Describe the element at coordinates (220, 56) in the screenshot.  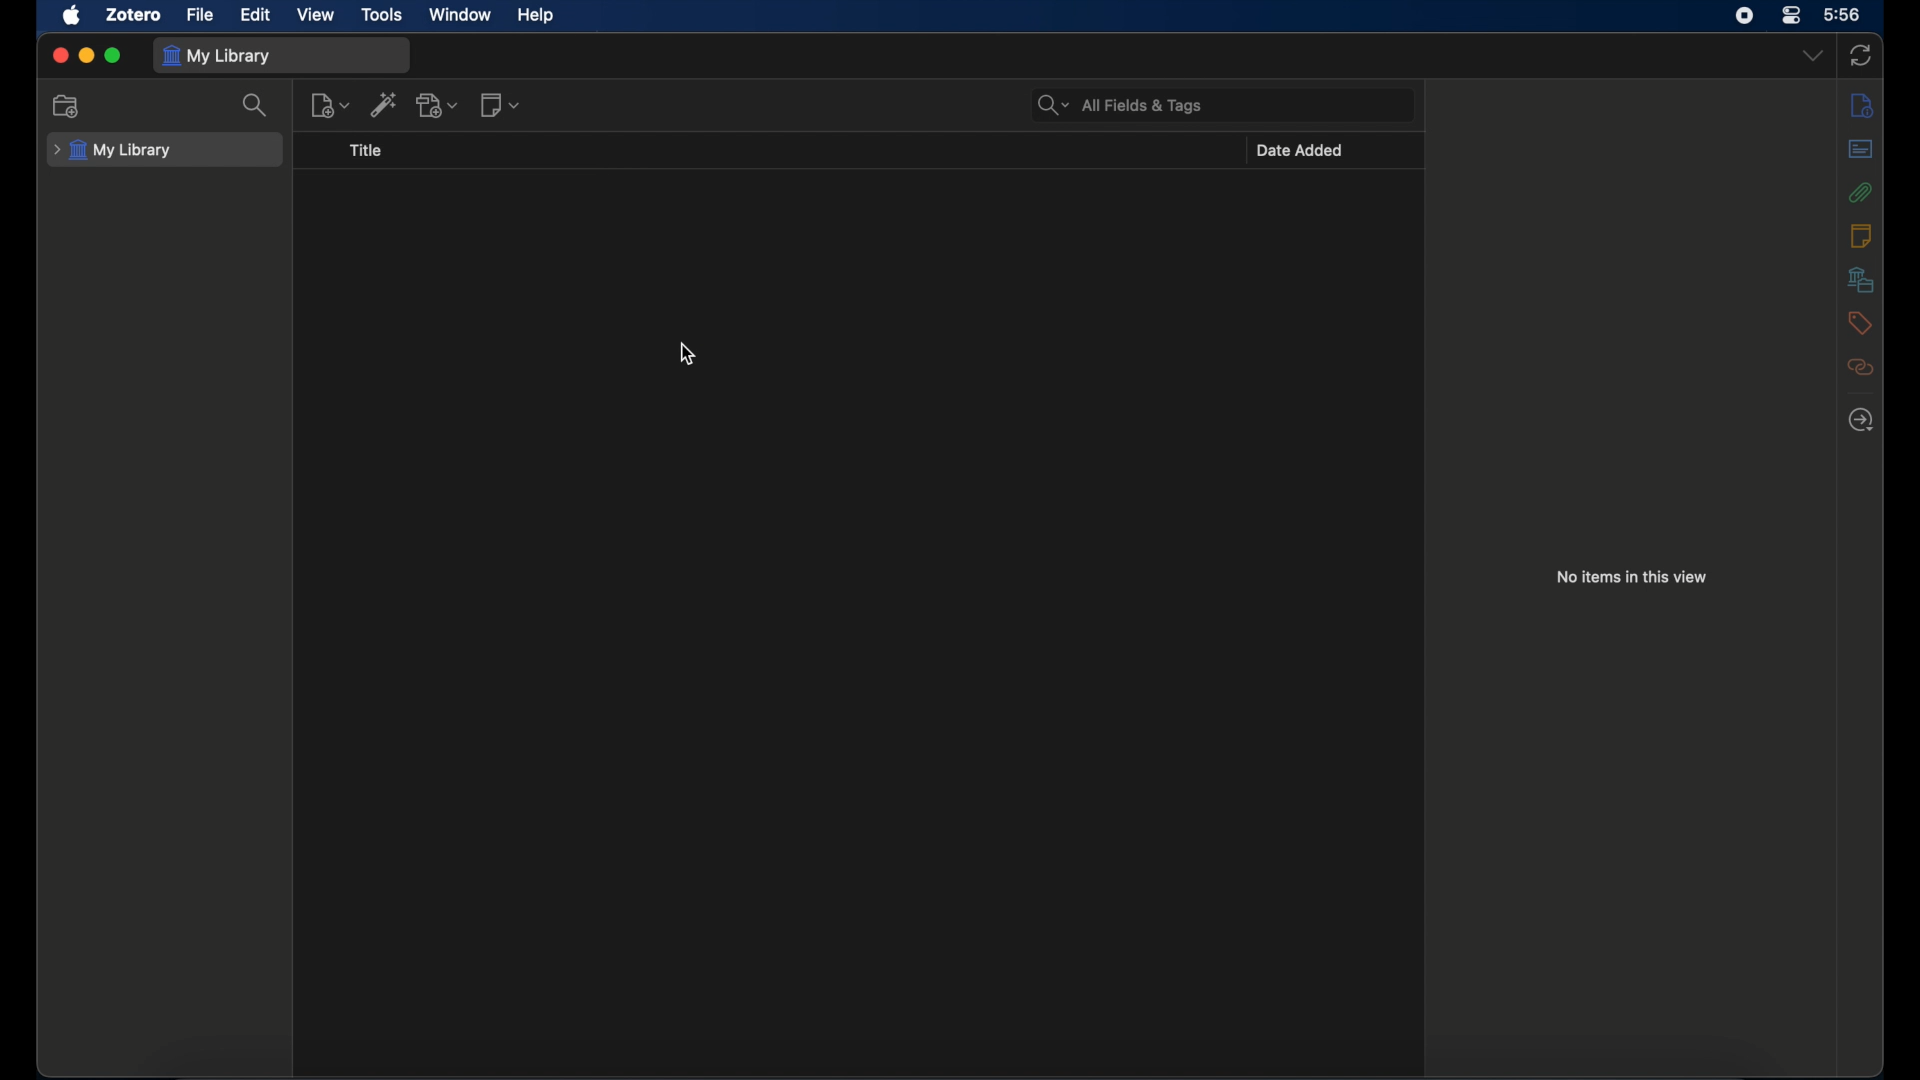
I see `my library` at that location.